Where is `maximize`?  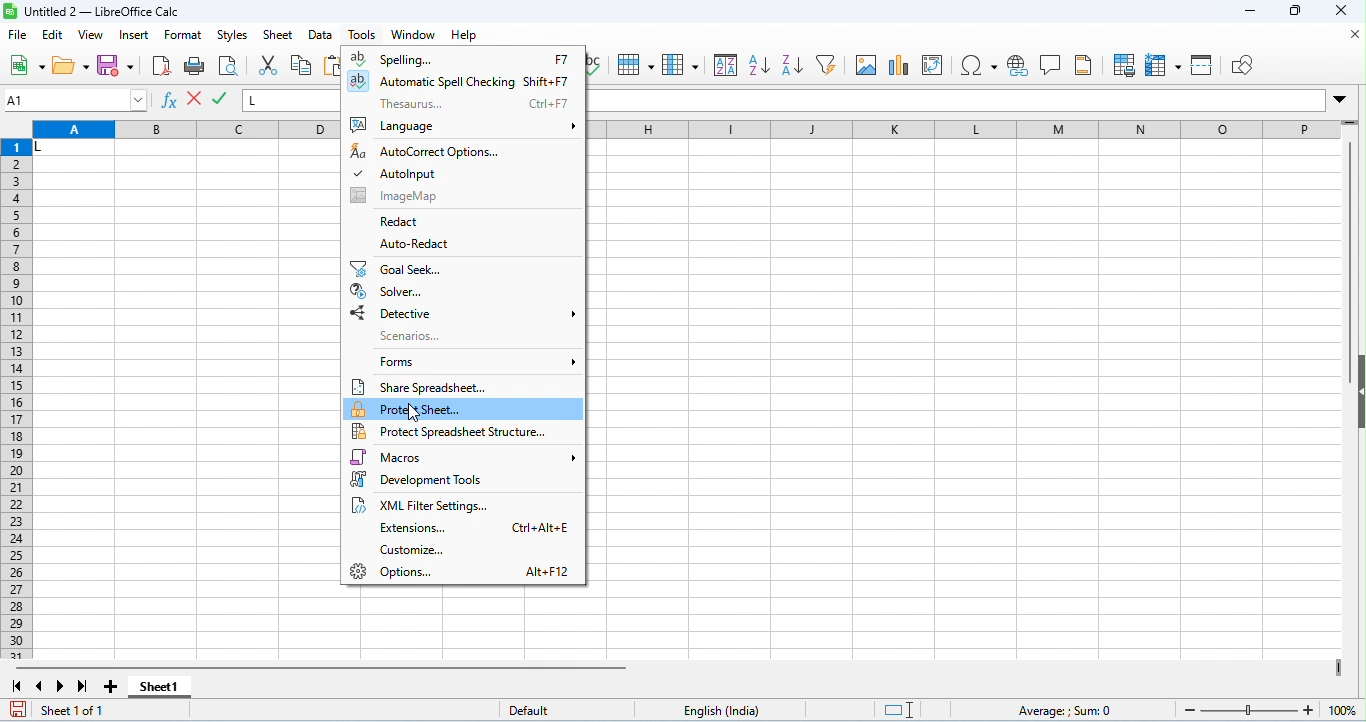 maximize is located at coordinates (1294, 13).